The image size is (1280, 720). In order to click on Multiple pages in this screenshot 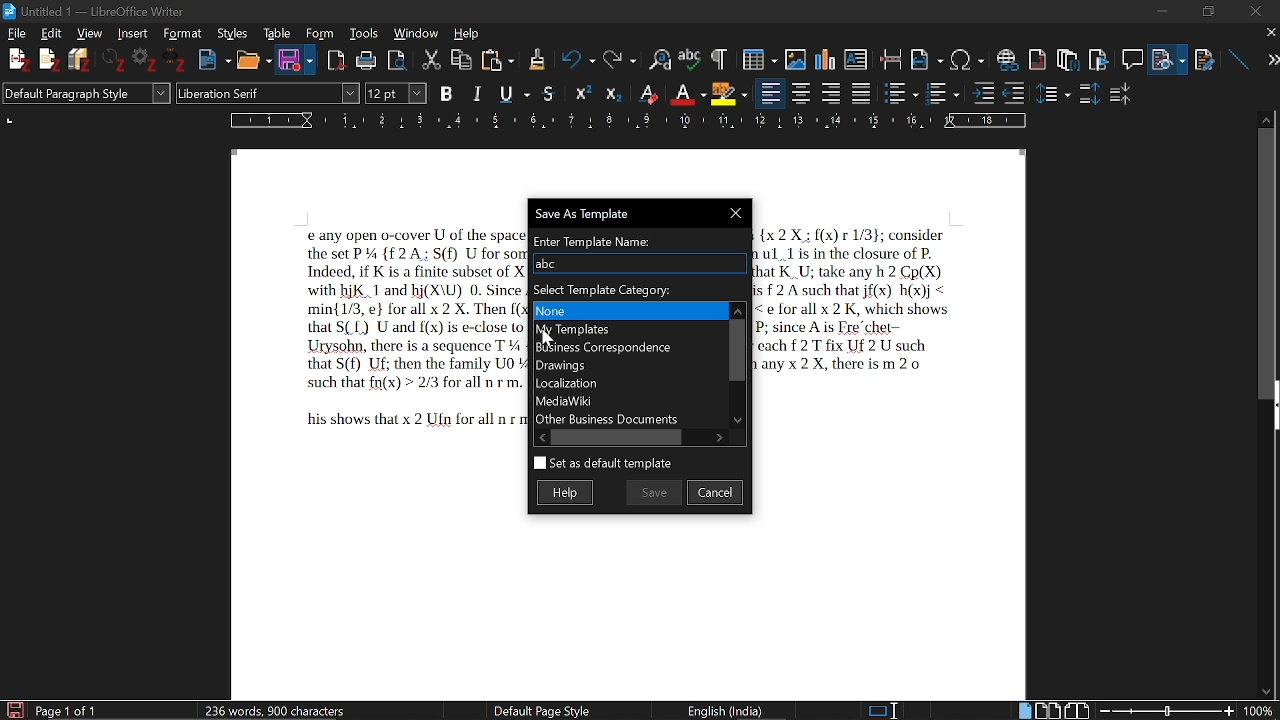, I will do `click(1051, 709)`.